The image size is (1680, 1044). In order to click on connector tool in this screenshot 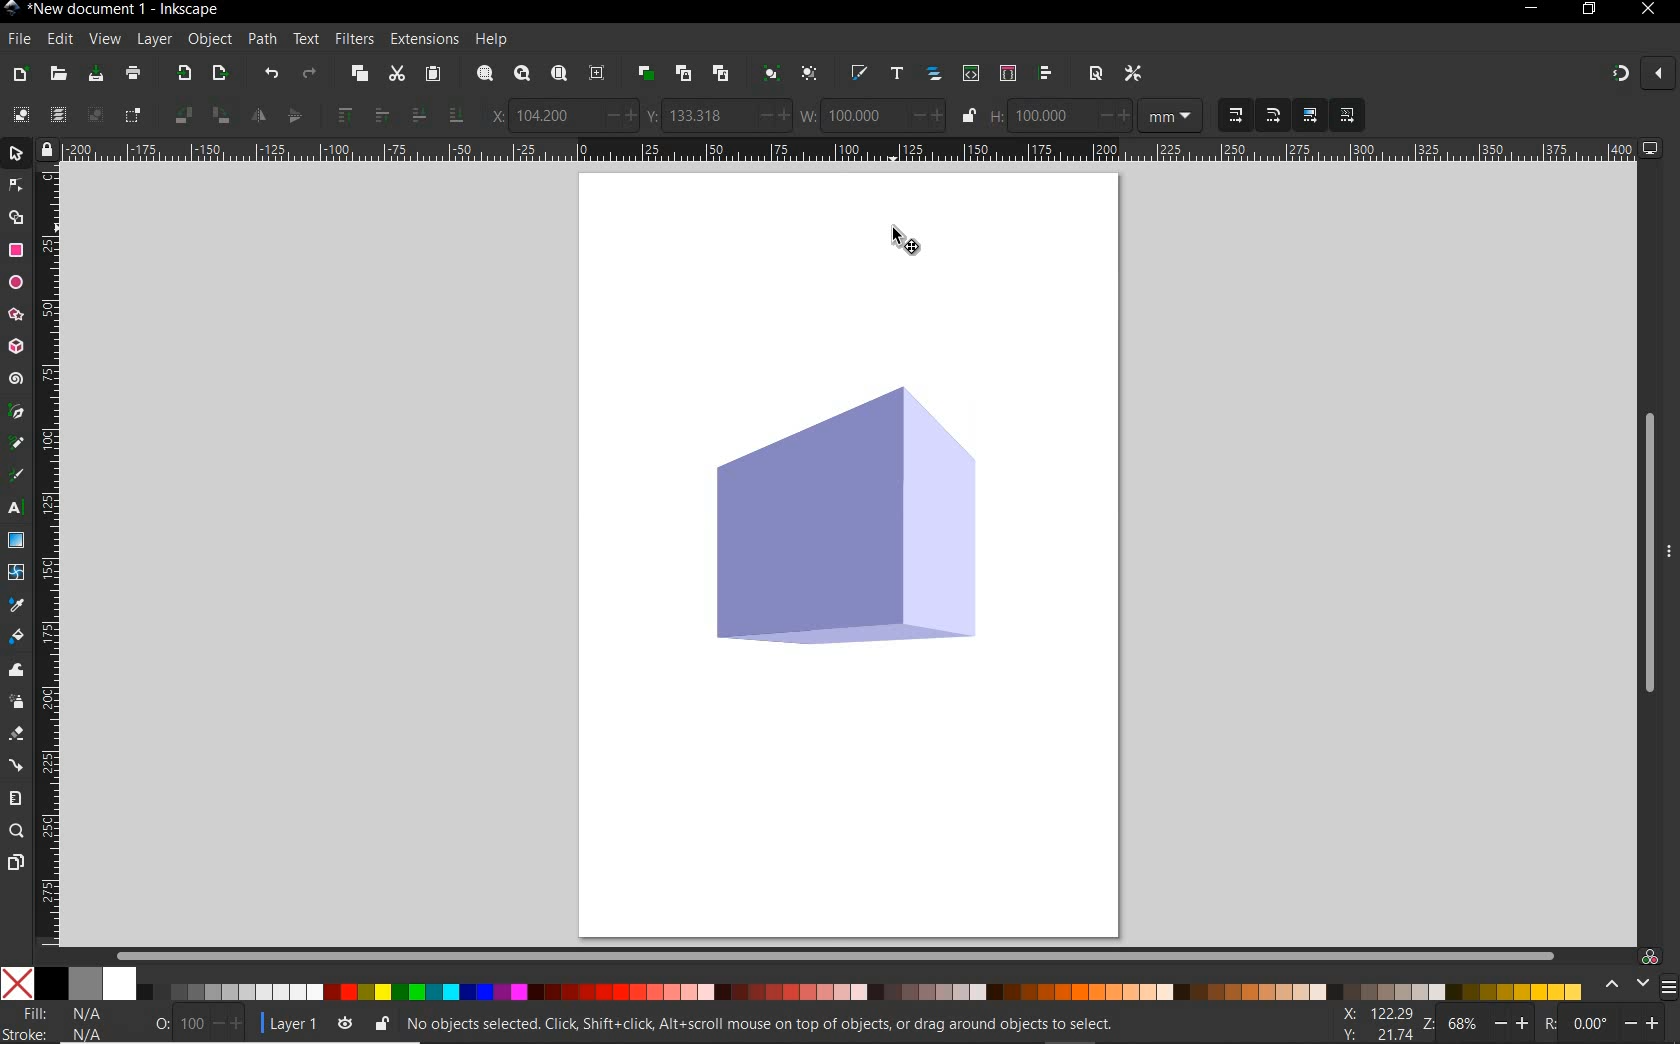, I will do `click(18, 766)`.